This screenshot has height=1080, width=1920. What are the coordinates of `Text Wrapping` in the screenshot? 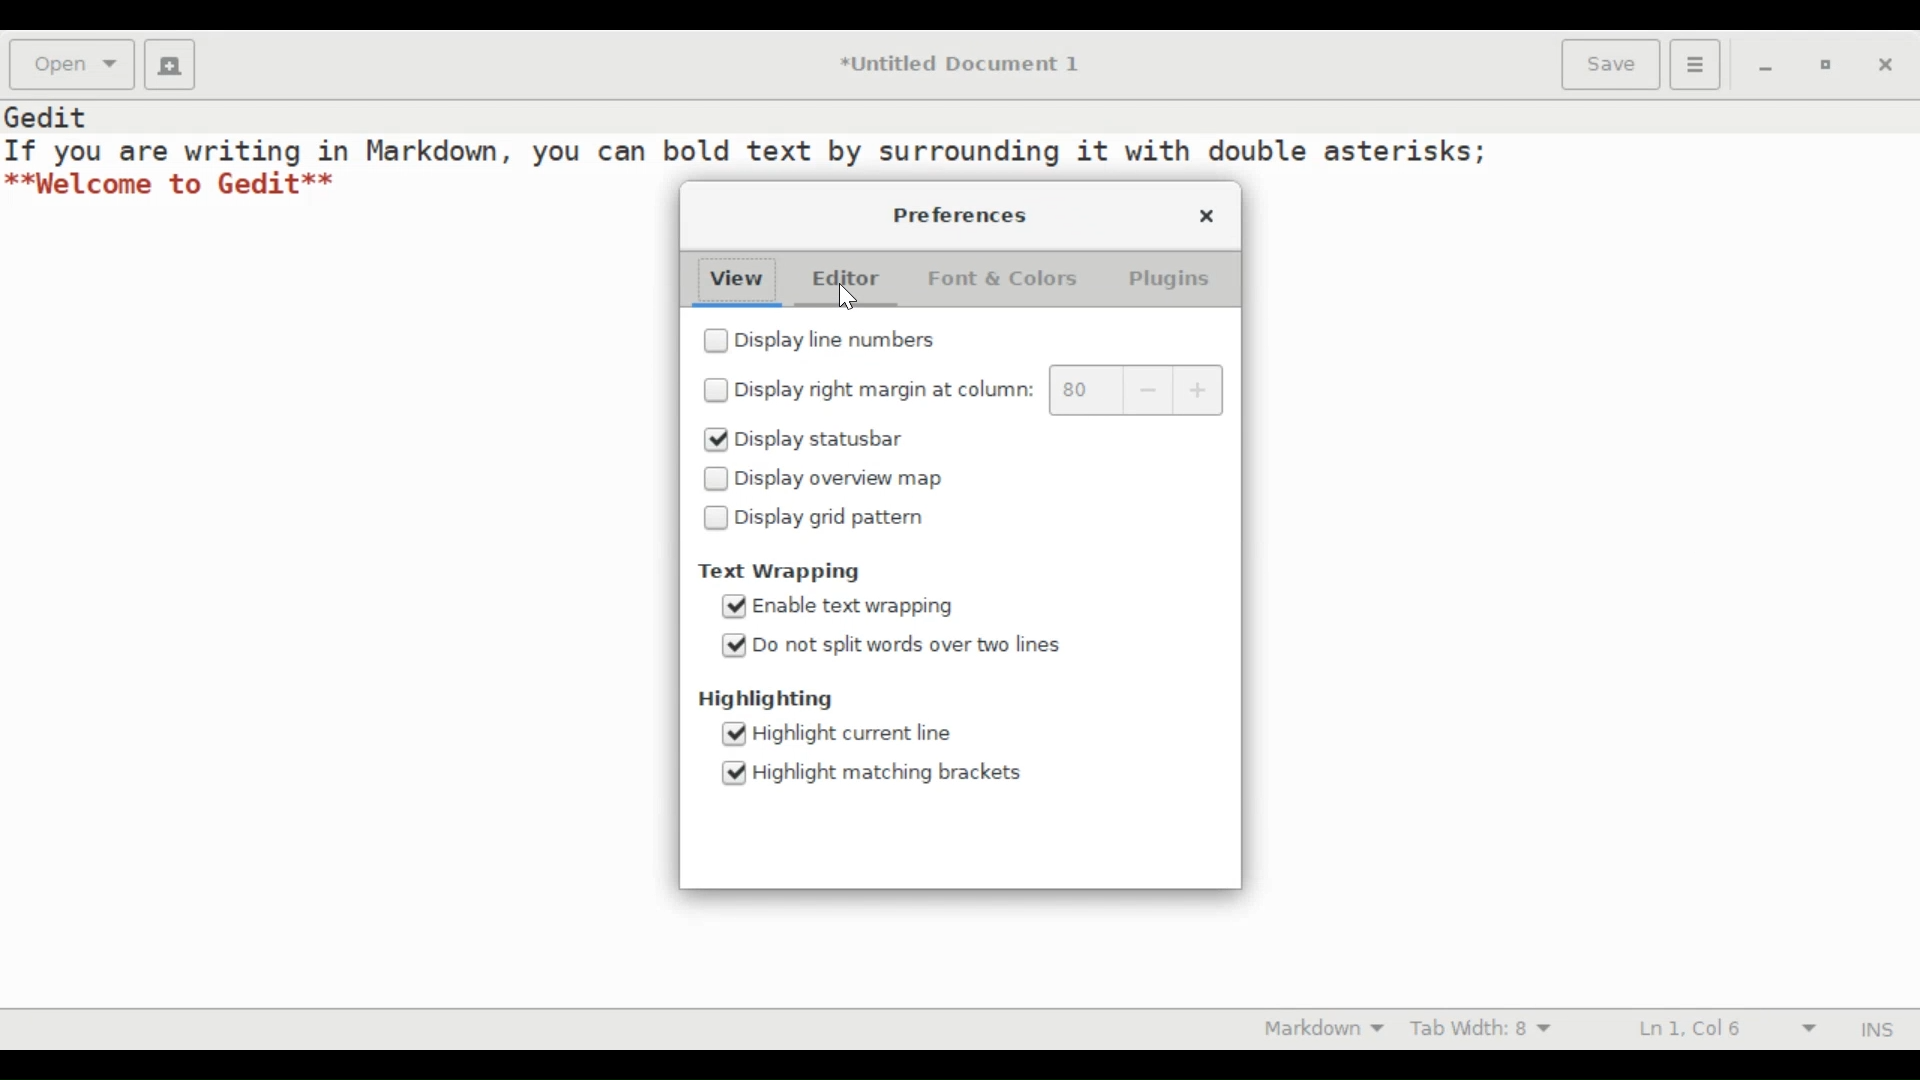 It's located at (781, 572).